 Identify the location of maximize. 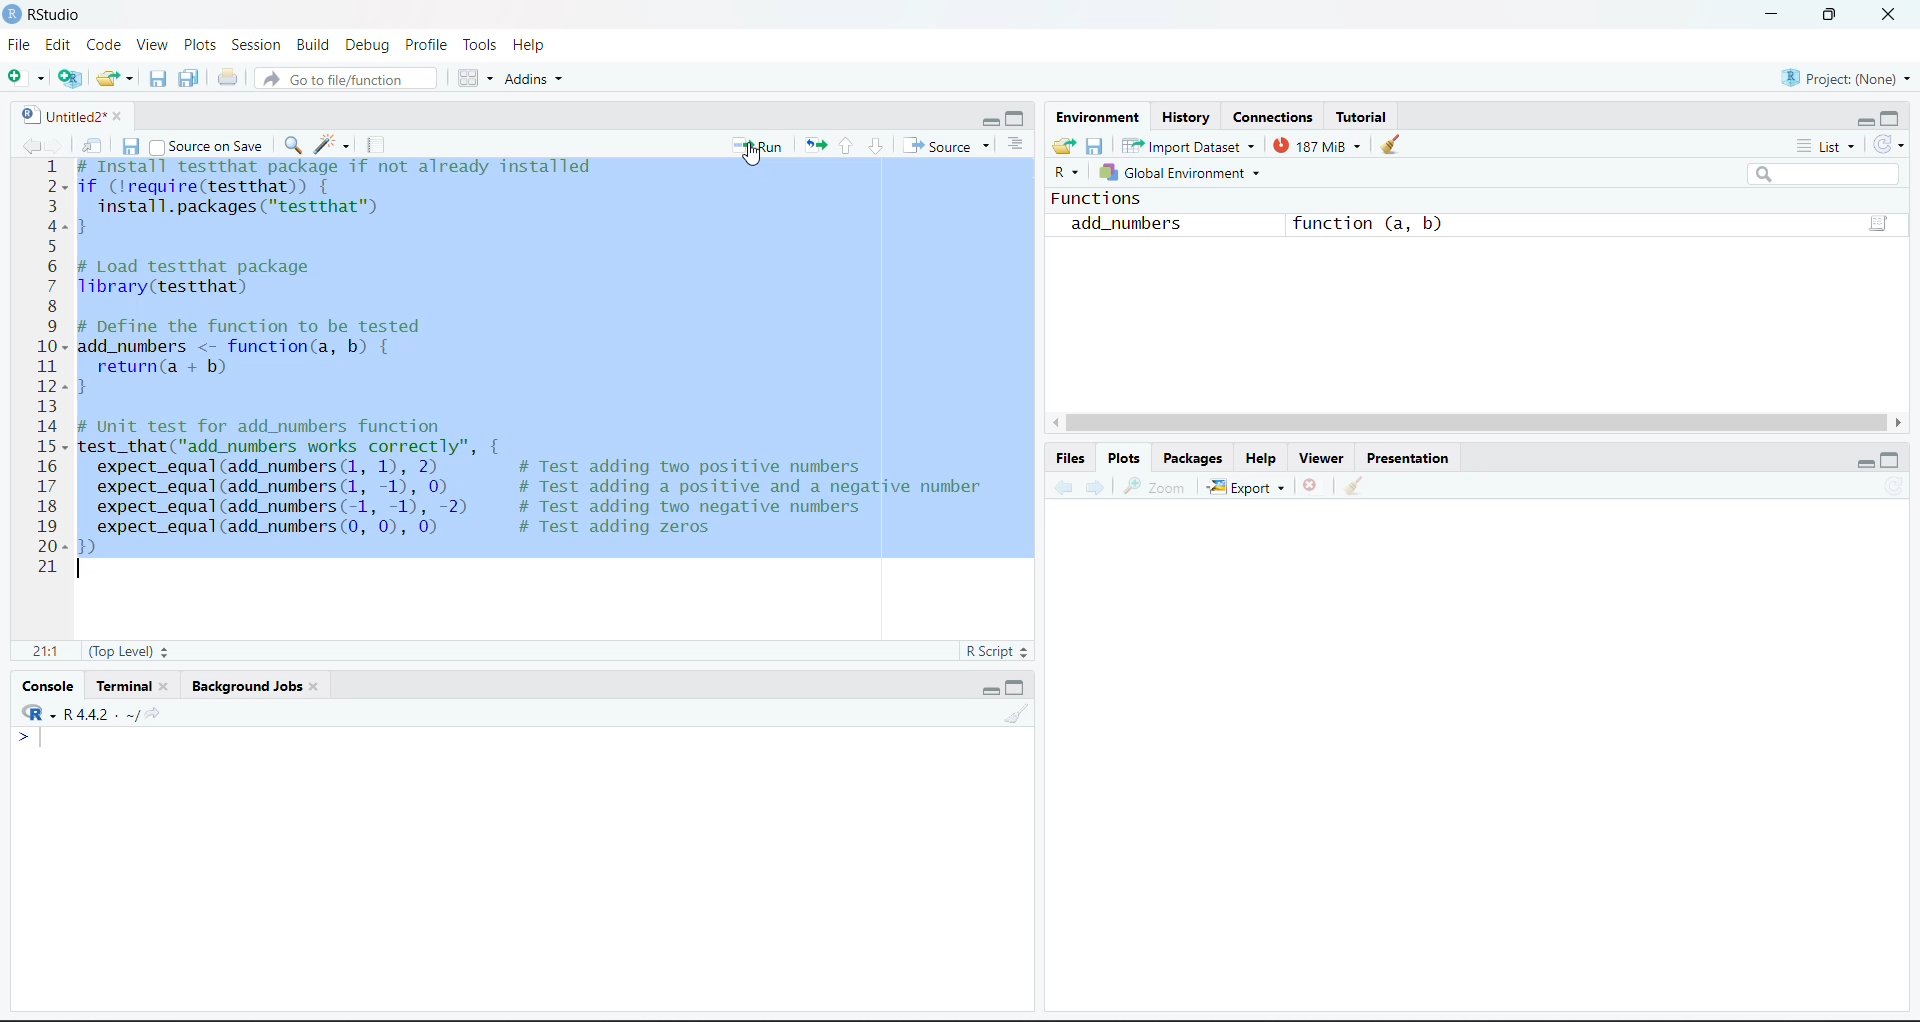
(1892, 118).